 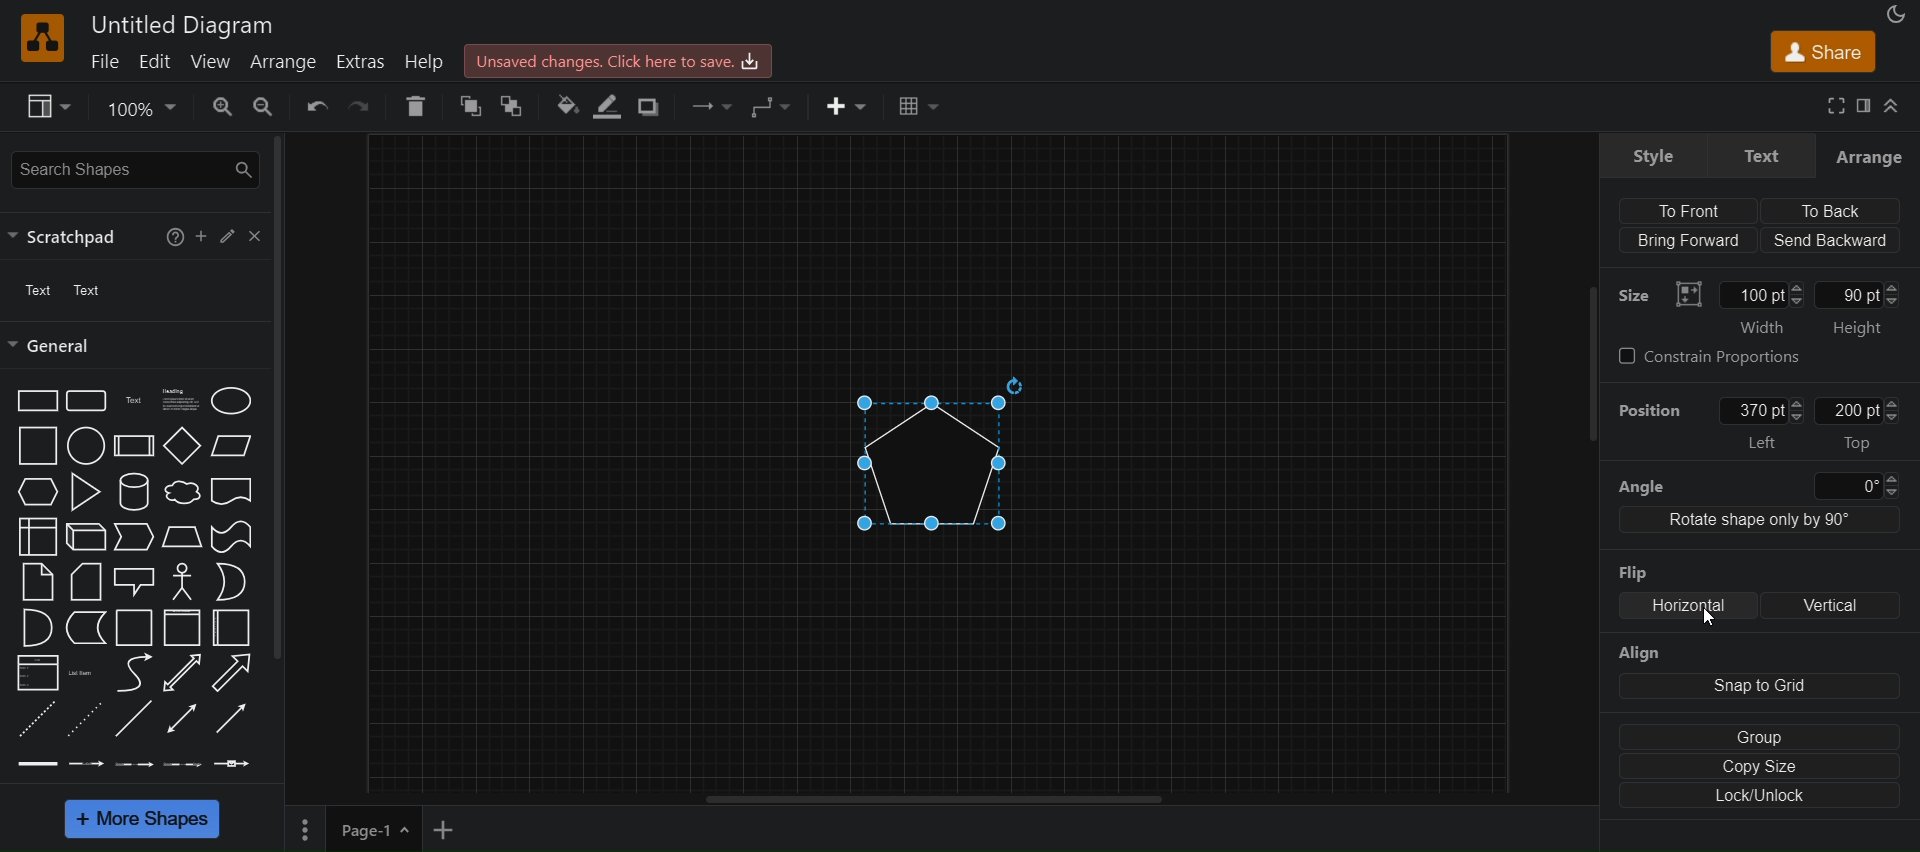 I want to click on page options, so click(x=405, y=829).